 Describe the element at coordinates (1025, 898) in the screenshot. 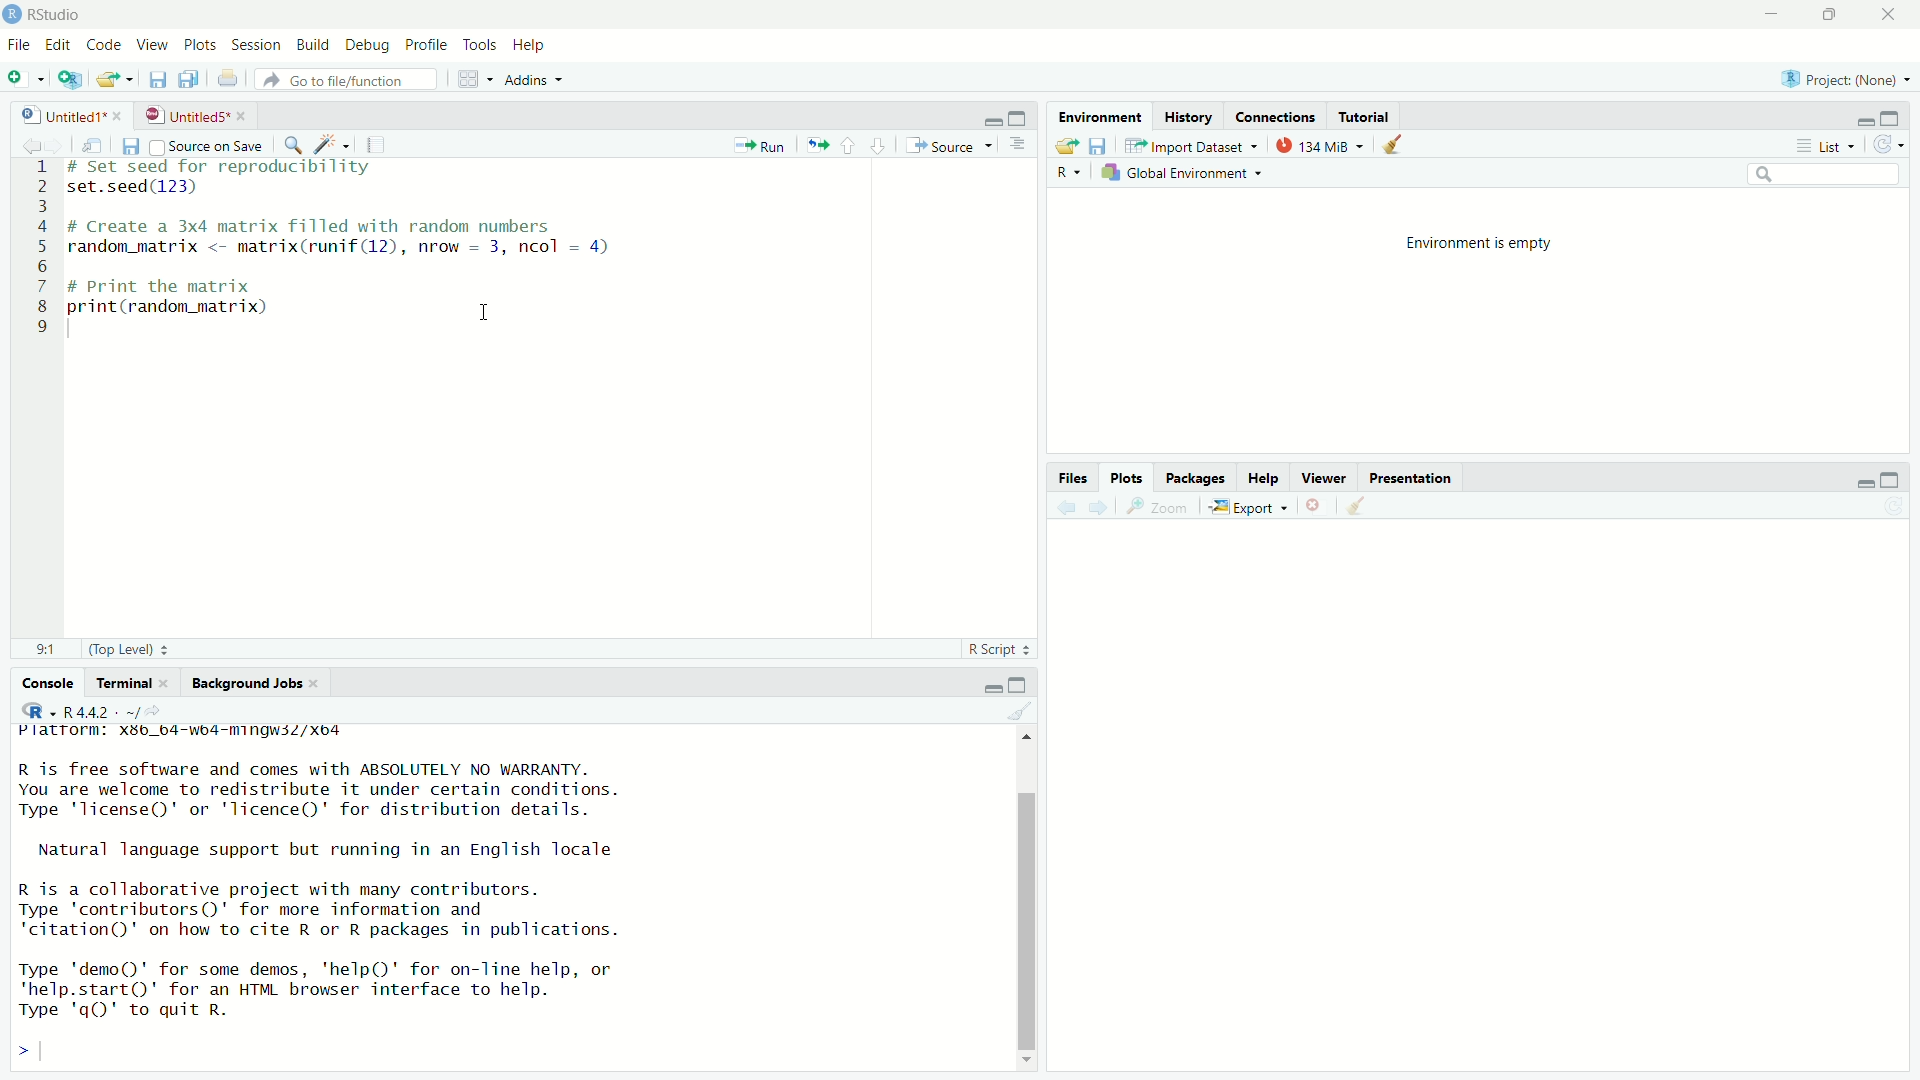

I see `scroll bar` at that location.